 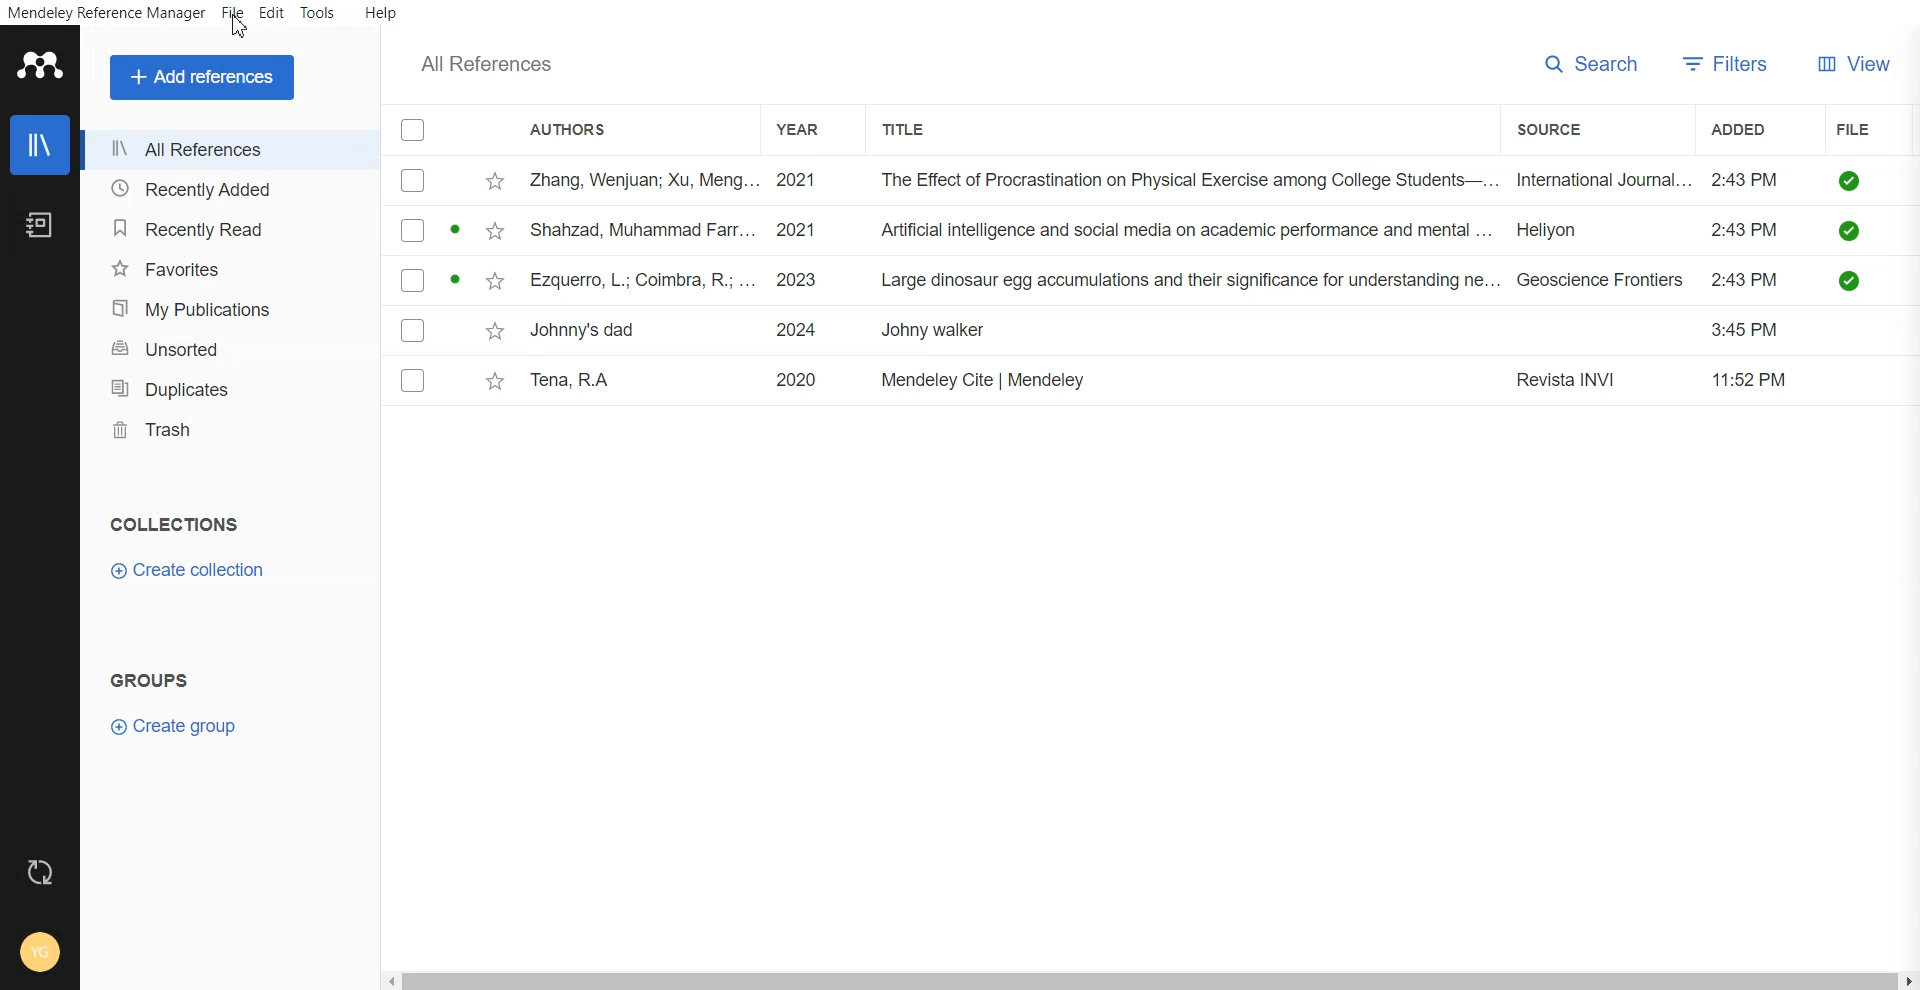 What do you see at coordinates (38, 64) in the screenshot?
I see `Logo` at bounding box center [38, 64].